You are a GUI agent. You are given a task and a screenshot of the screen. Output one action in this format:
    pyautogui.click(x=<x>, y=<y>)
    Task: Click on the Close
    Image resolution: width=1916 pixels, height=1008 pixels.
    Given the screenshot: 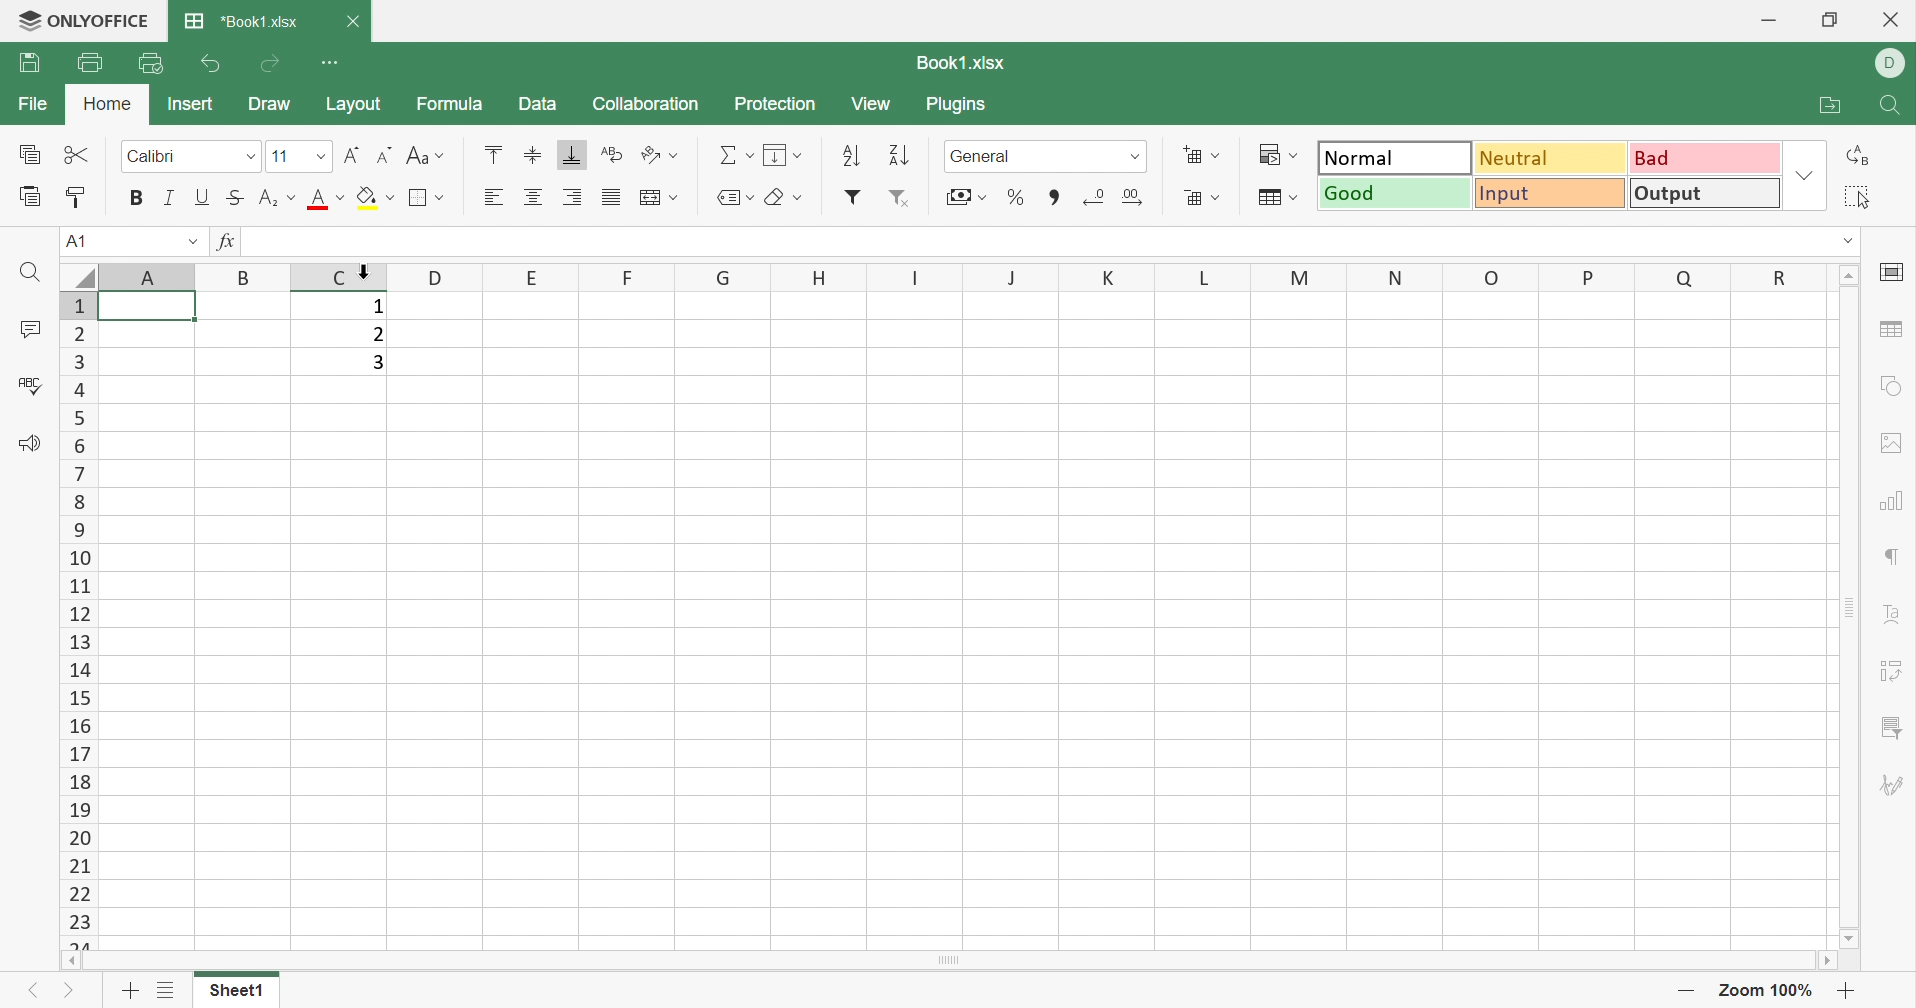 What is the action you would take?
    pyautogui.click(x=1890, y=19)
    